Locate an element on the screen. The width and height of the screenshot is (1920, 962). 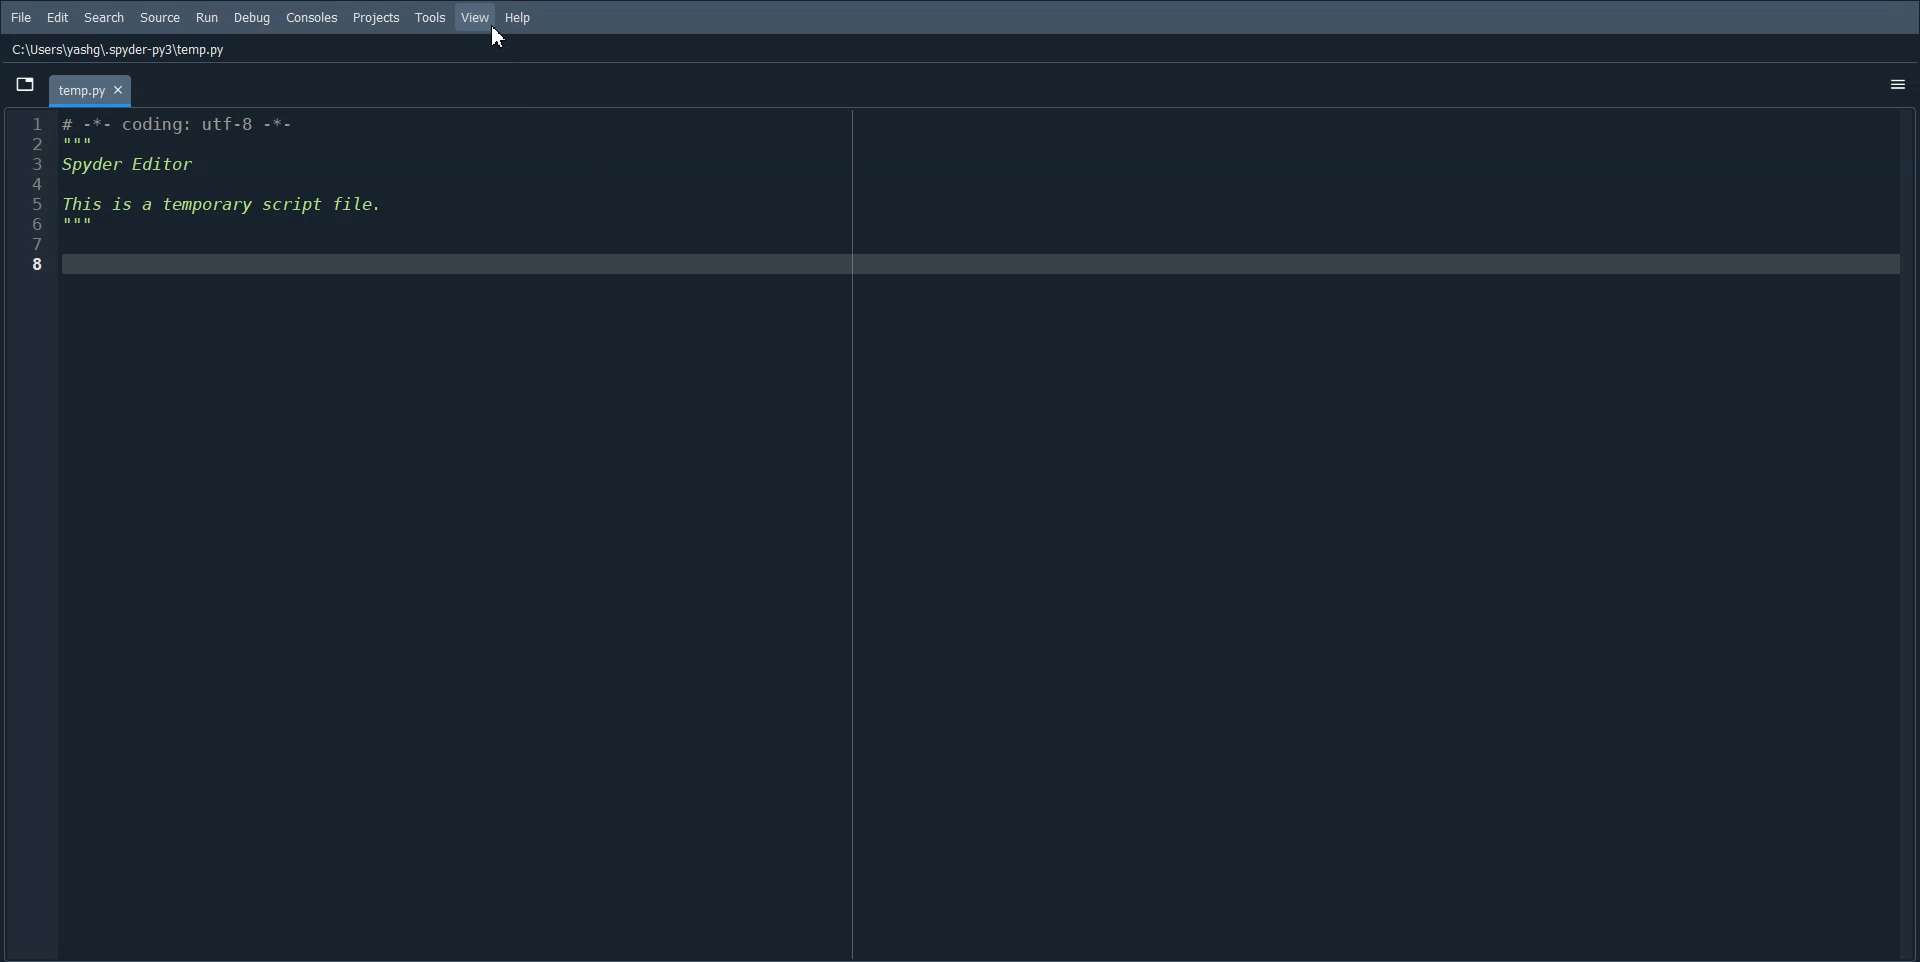
Search is located at coordinates (104, 18).